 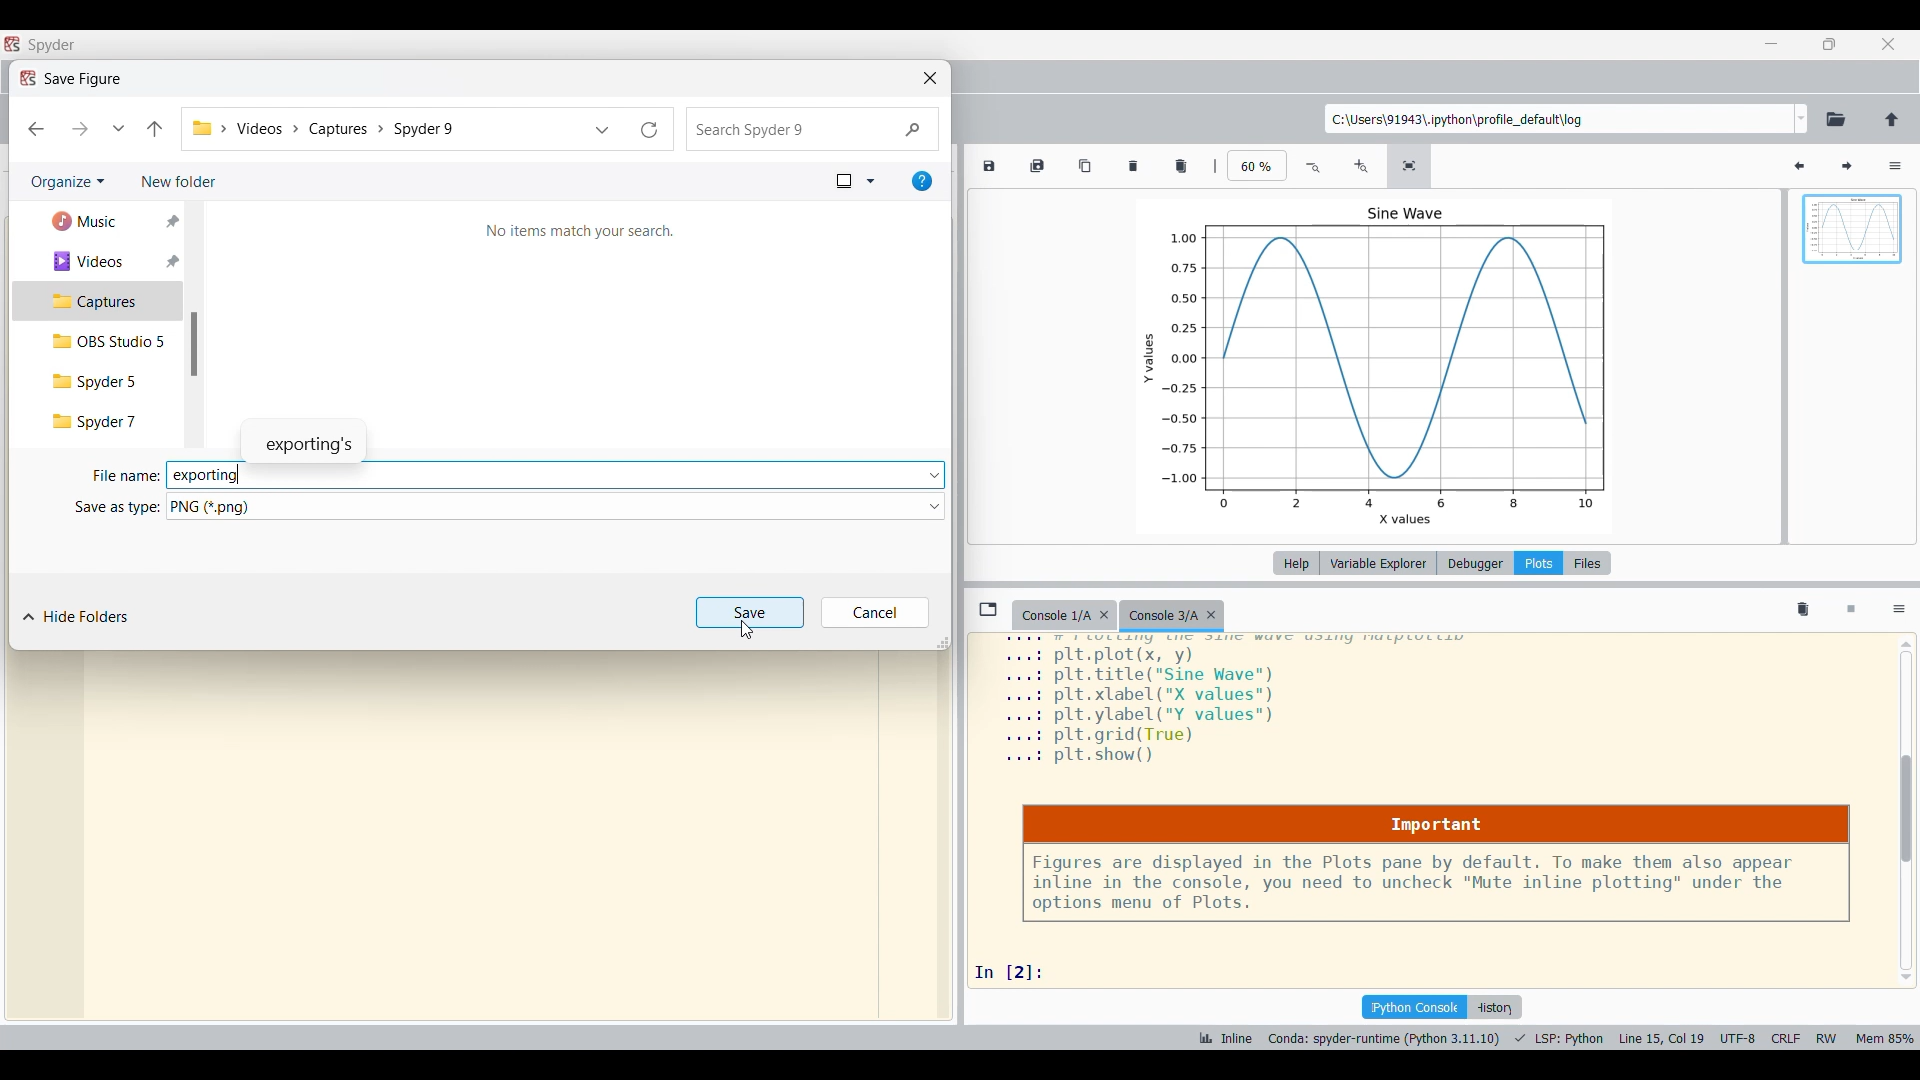 What do you see at coordinates (1223, 1038) in the screenshot?
I see `INLINE` at bounding box center [1223, 1038].